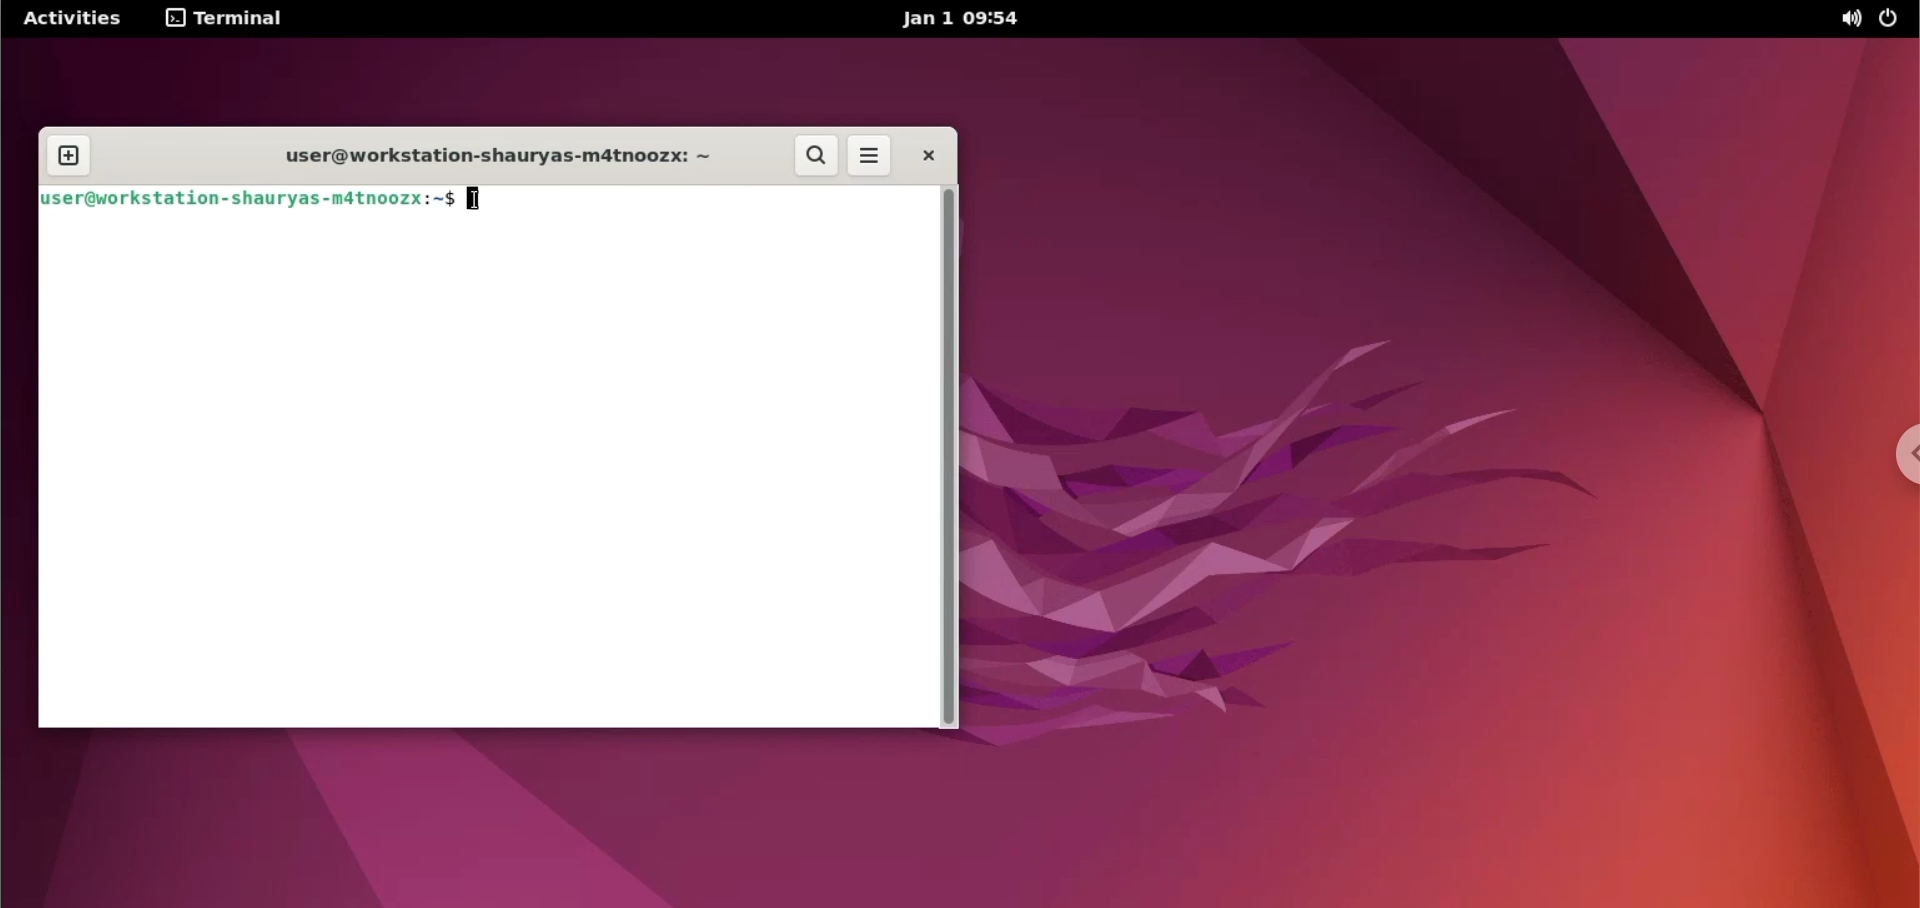  I want to click on sound options, so click(1849, 21).